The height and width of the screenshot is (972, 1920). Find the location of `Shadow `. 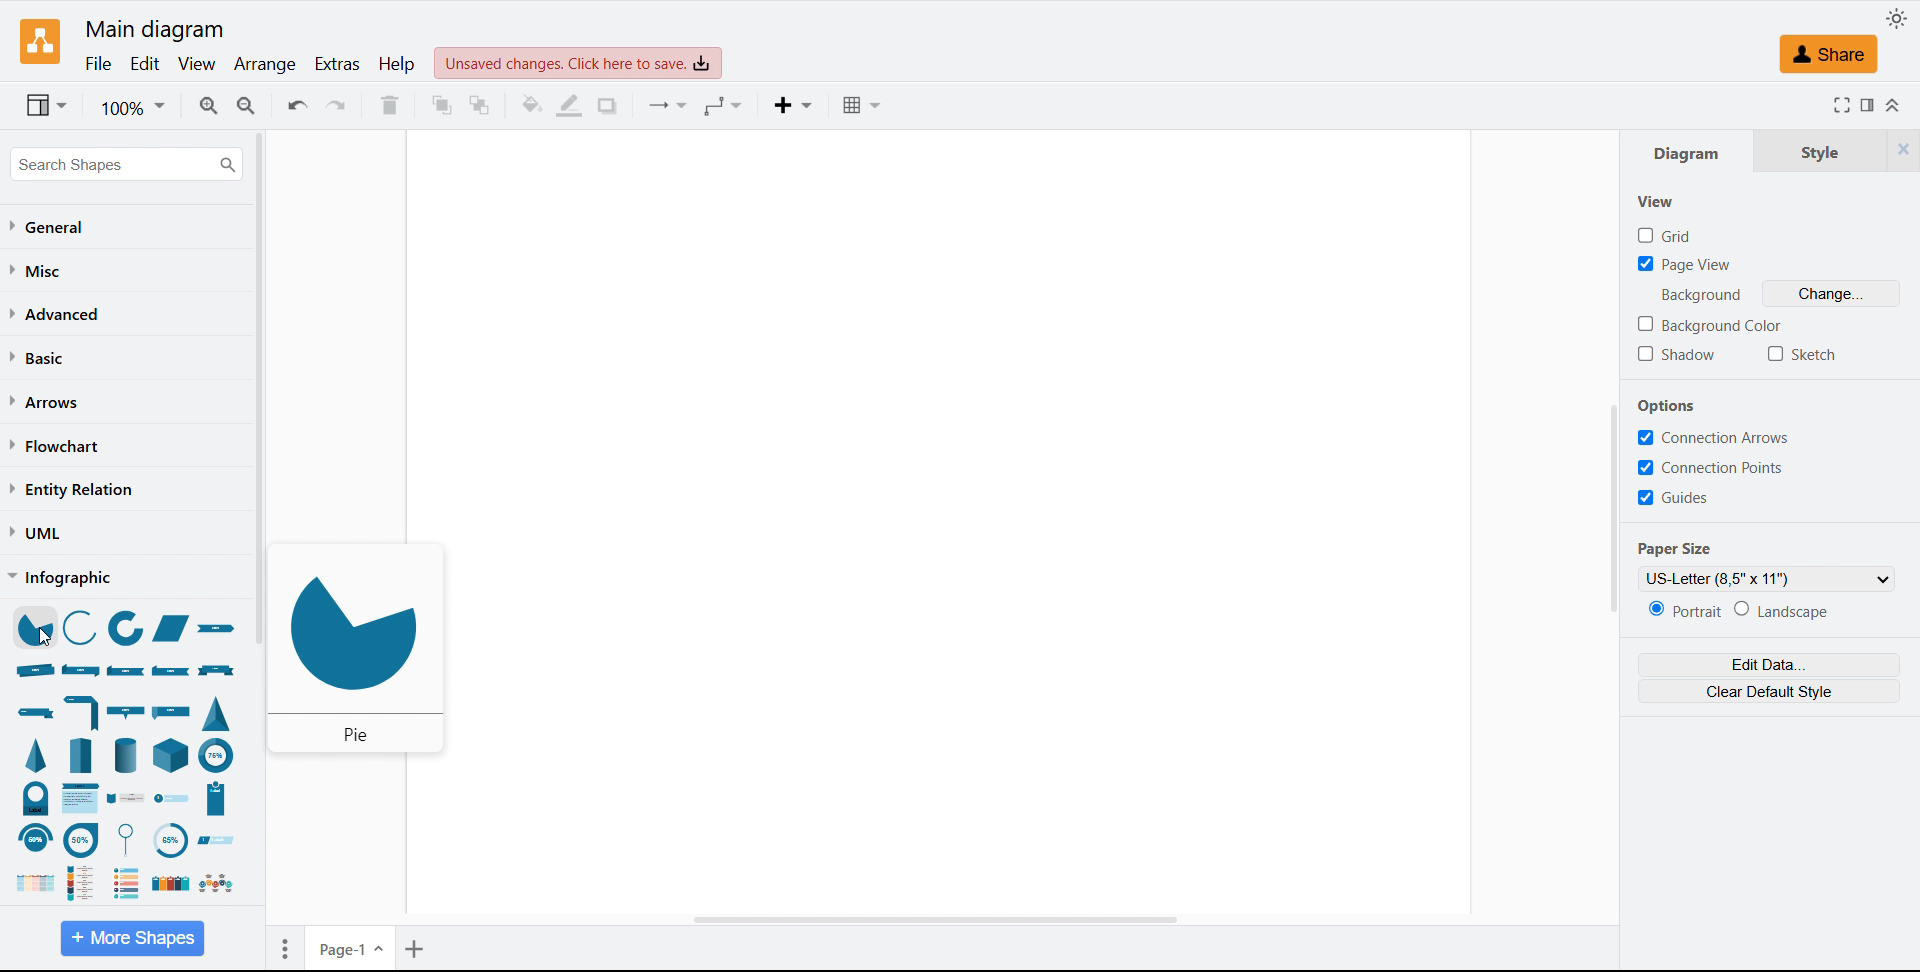

Shadow  is located at coordinates (1676, 354).